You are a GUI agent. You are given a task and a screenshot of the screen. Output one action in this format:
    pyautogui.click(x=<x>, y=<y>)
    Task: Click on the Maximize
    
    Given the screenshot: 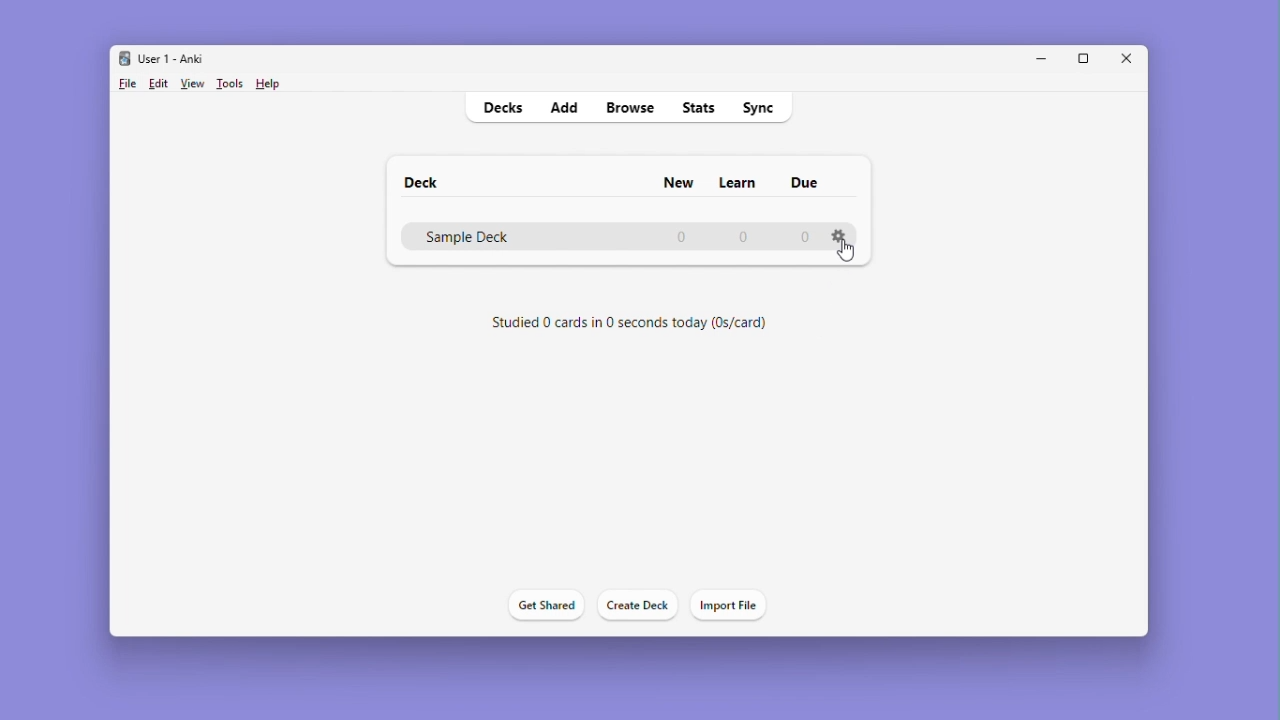 What is the action you would take?
    pyautogui.click(x=1090, y=59)
    